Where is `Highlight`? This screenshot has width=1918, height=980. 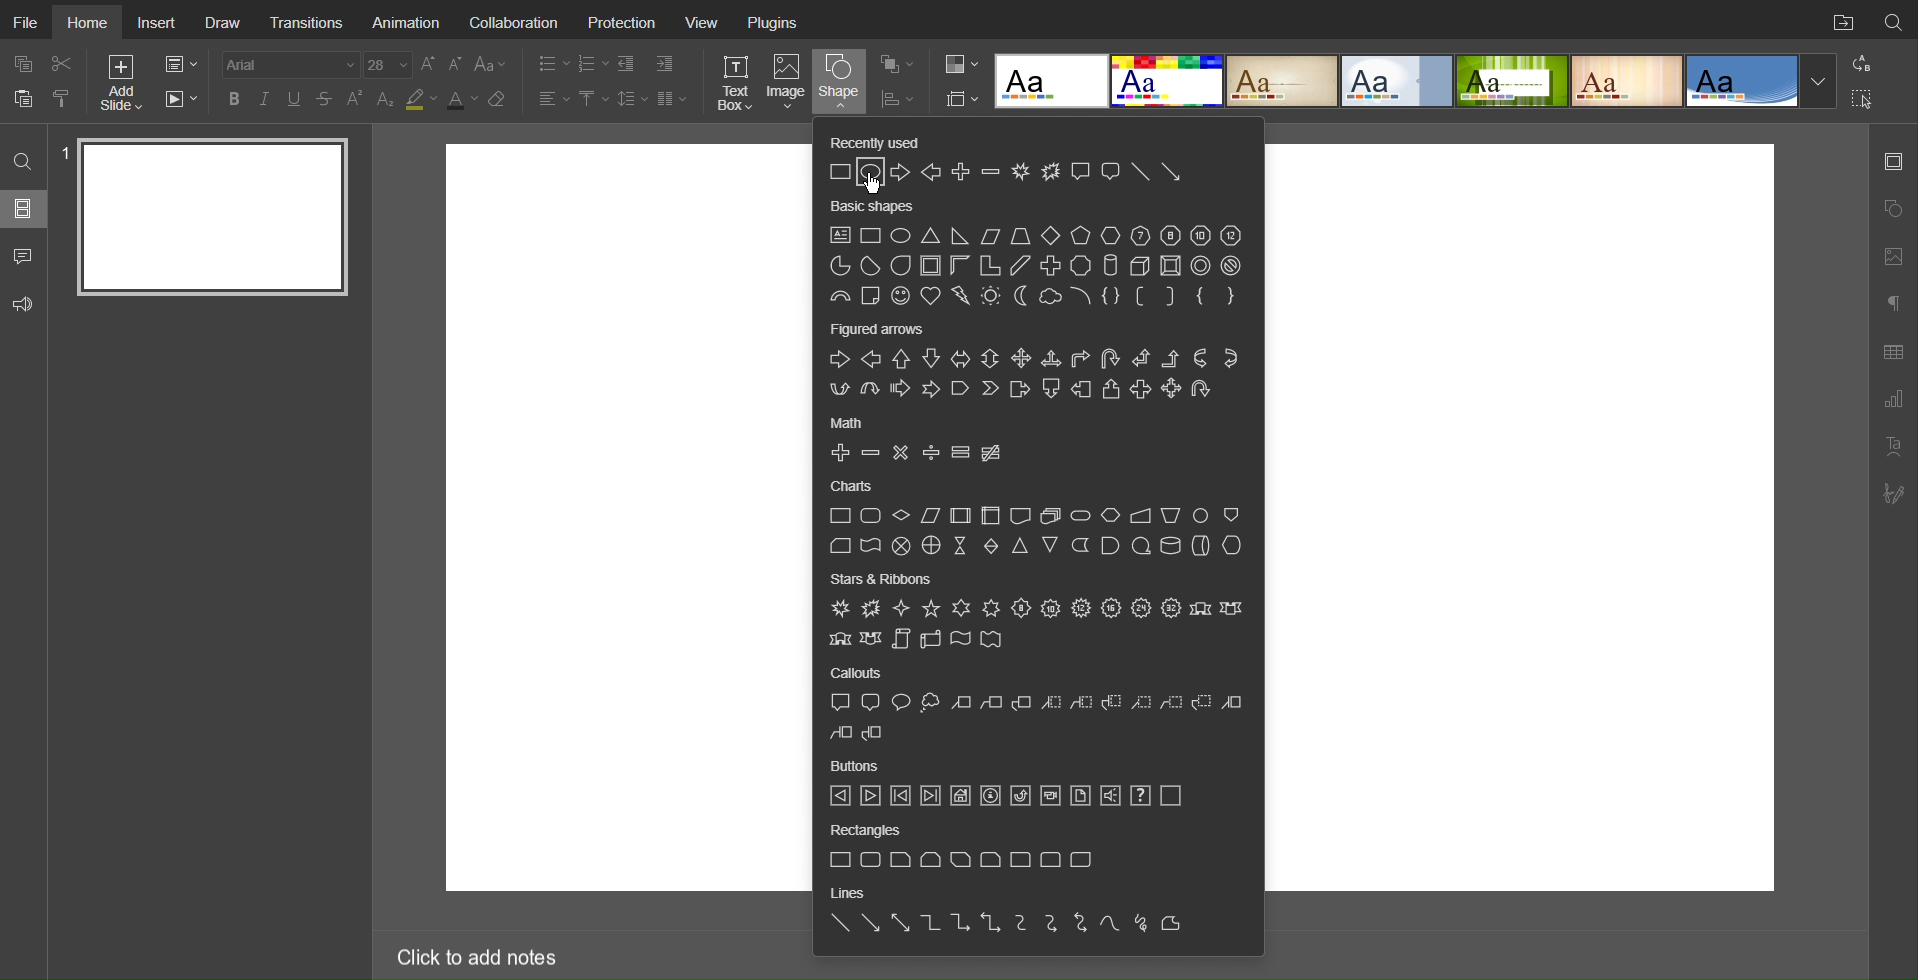
Highlight is located at coordinates (420, 100).